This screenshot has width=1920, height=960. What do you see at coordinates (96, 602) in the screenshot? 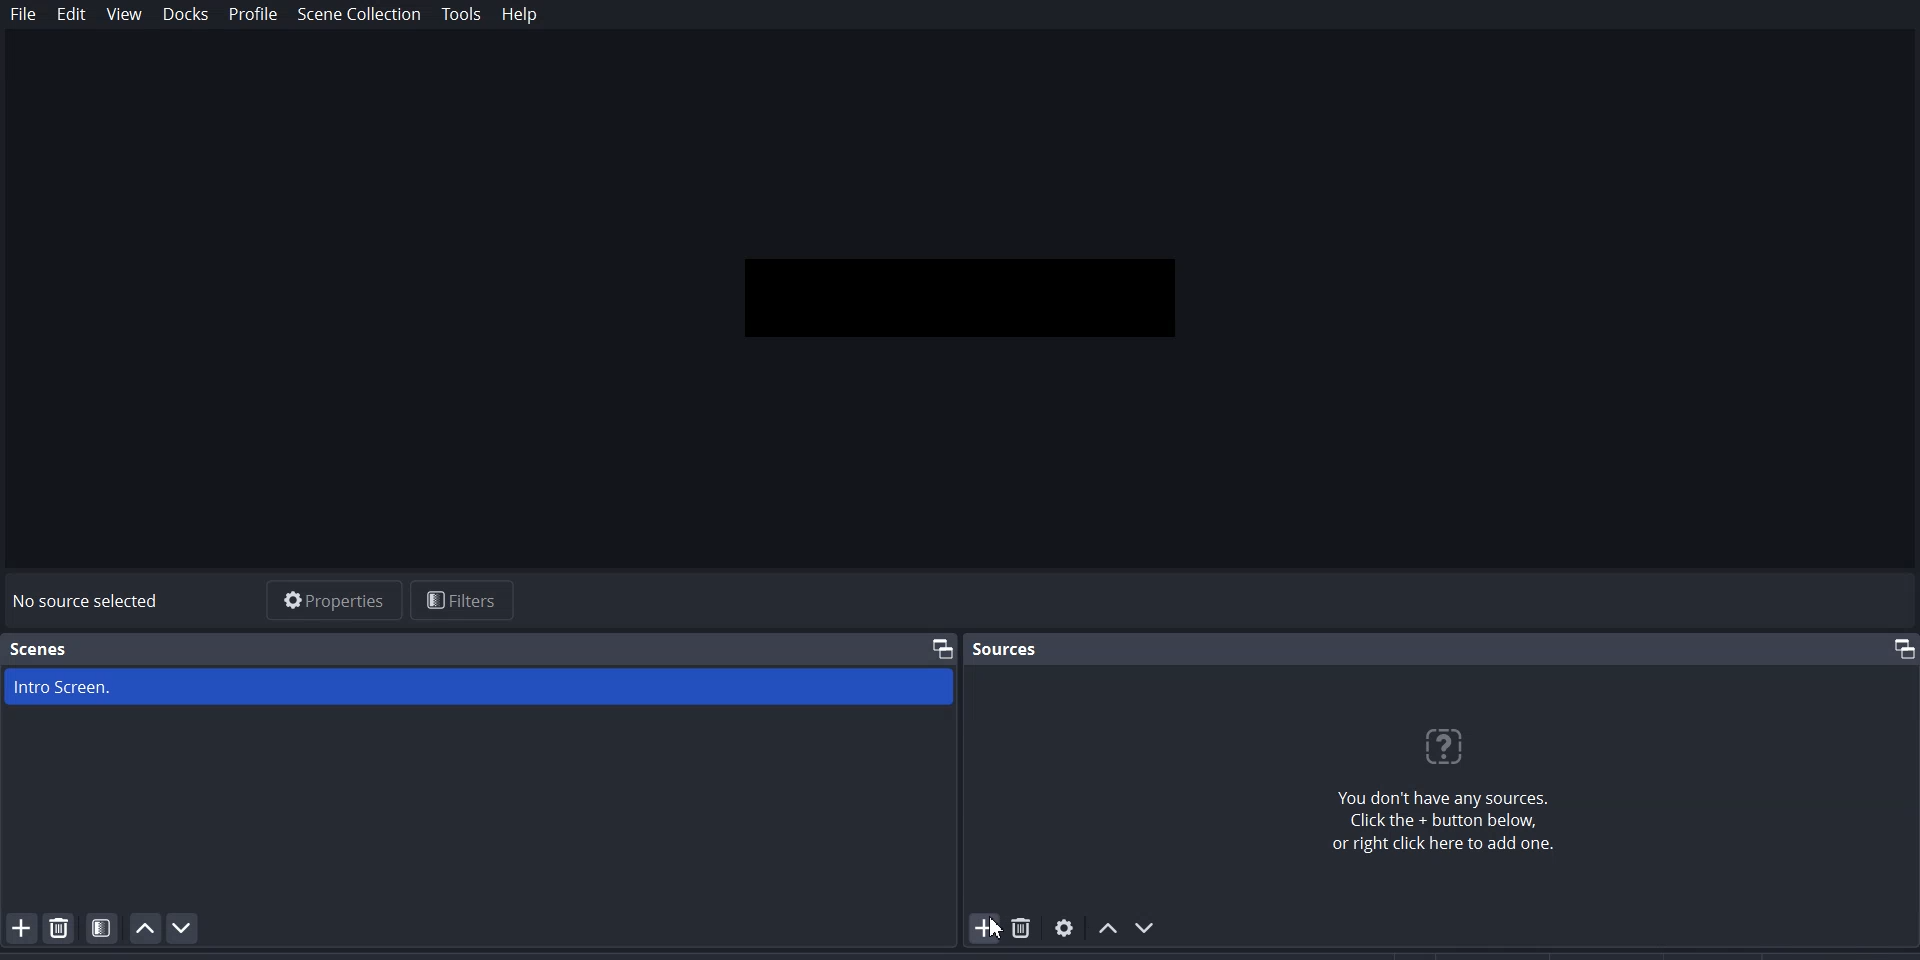
I see `No source selected` at bounding box center [96, 602].